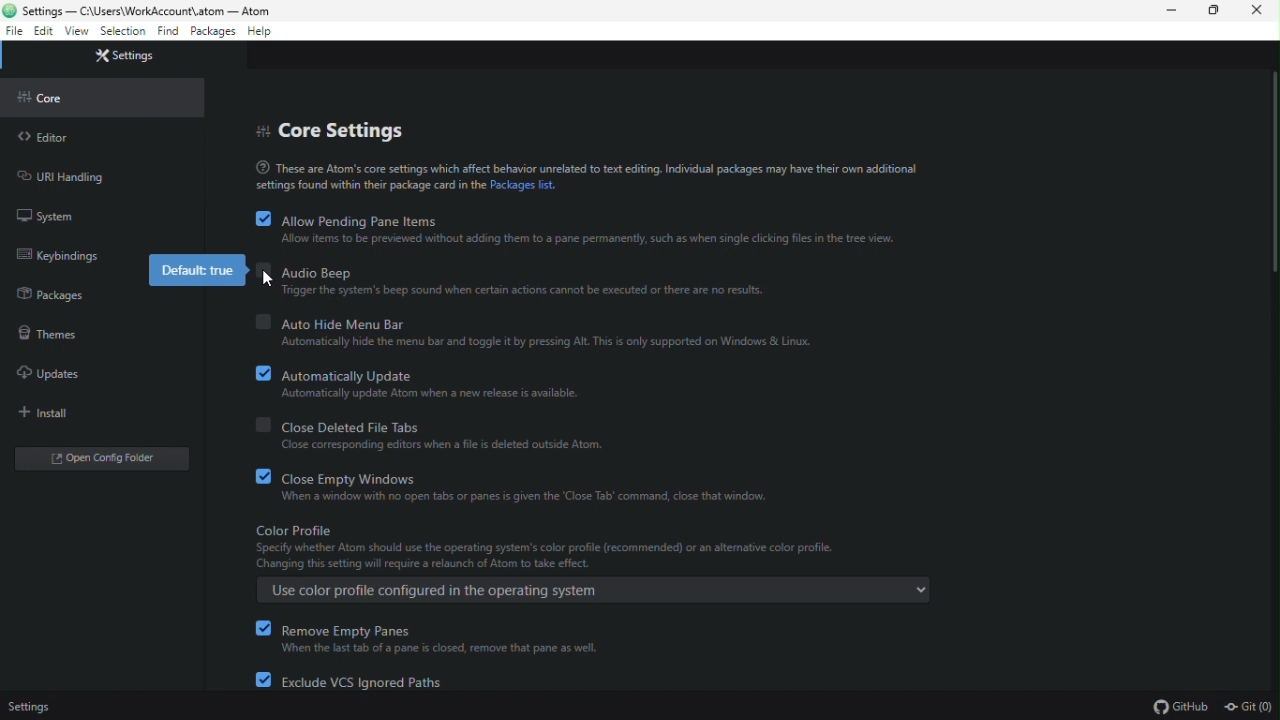 The width and height of the screenshot is (1280, 720). I want to click on editor, so click(45, 136).